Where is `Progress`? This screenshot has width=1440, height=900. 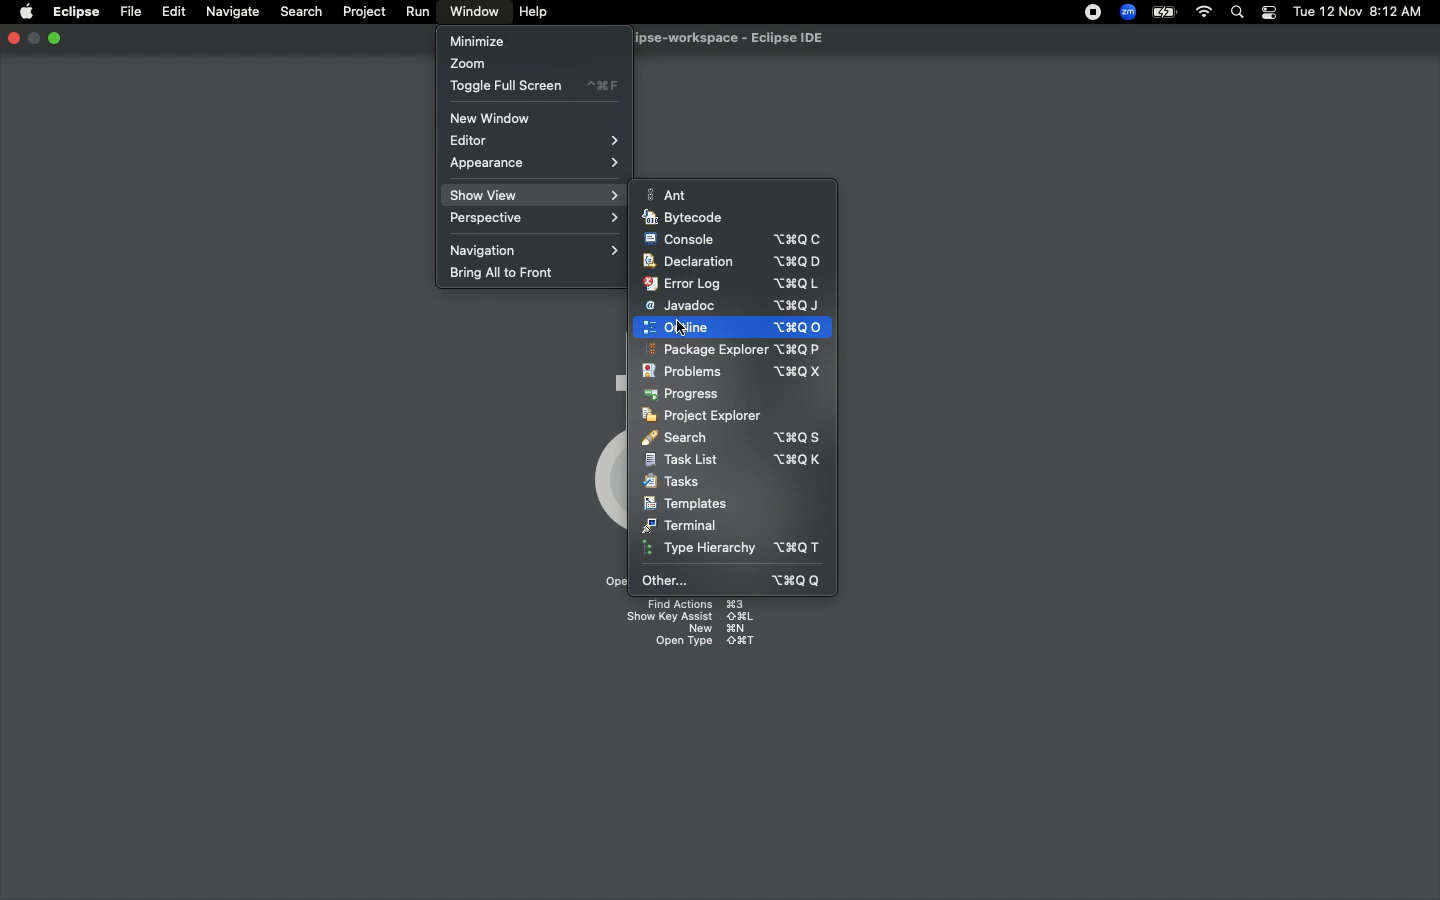 Progress is located at coordinates (685, 395).